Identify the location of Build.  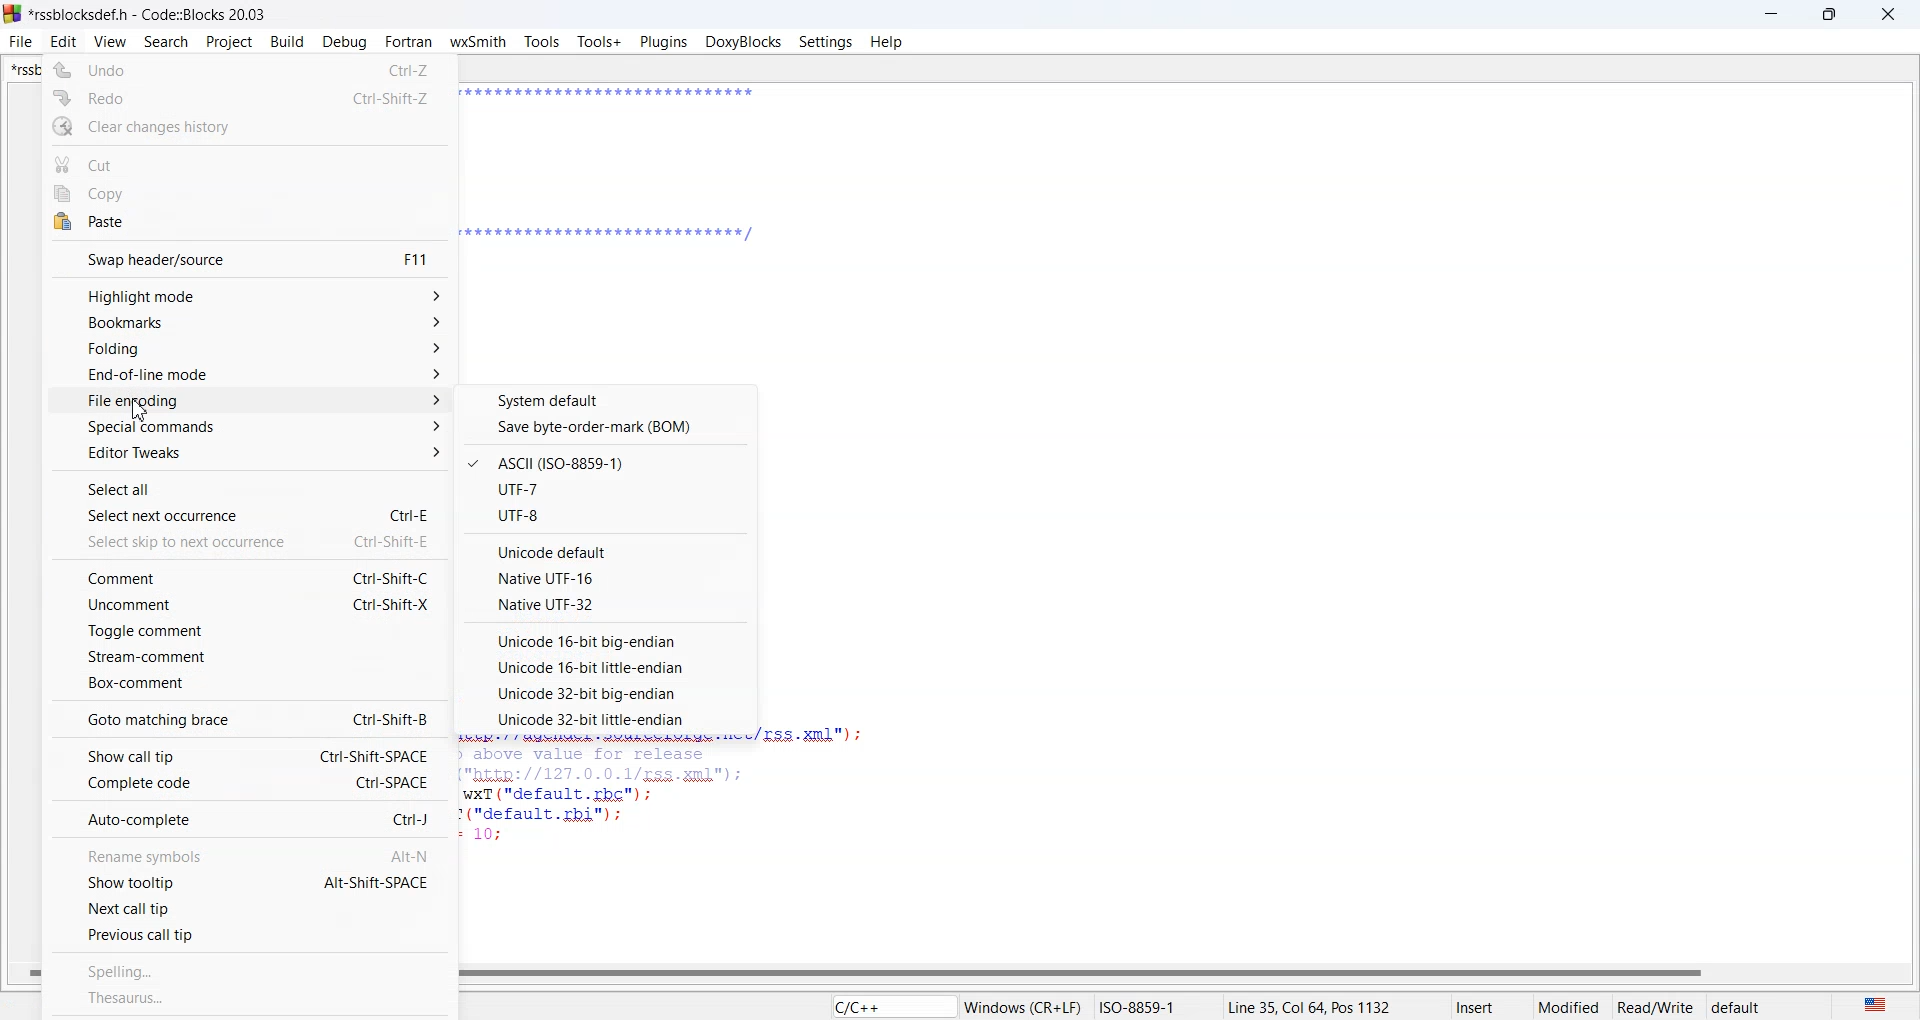
(288, 41).